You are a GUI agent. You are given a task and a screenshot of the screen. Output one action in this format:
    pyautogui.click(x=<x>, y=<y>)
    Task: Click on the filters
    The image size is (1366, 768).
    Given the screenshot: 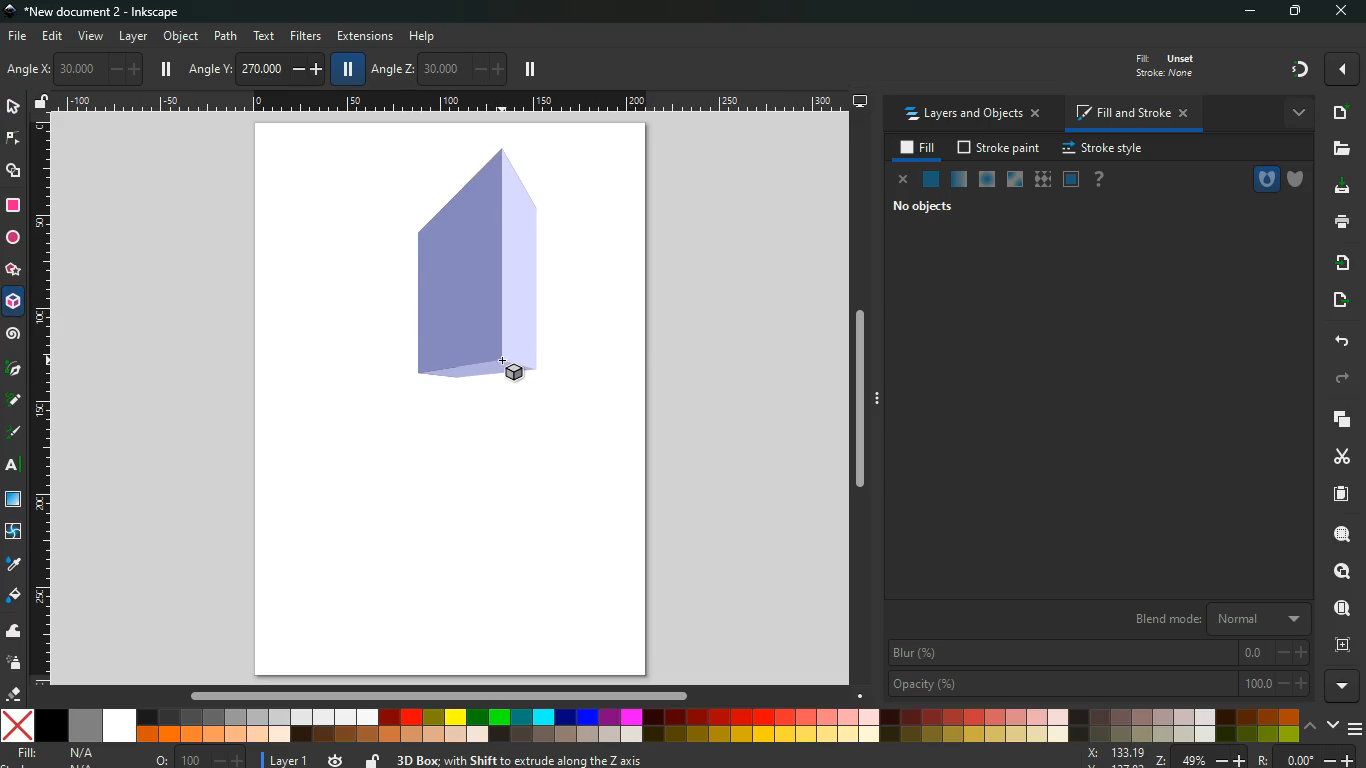 What is the action you would take?
    pyautogui.click(x=306, y=35)
    